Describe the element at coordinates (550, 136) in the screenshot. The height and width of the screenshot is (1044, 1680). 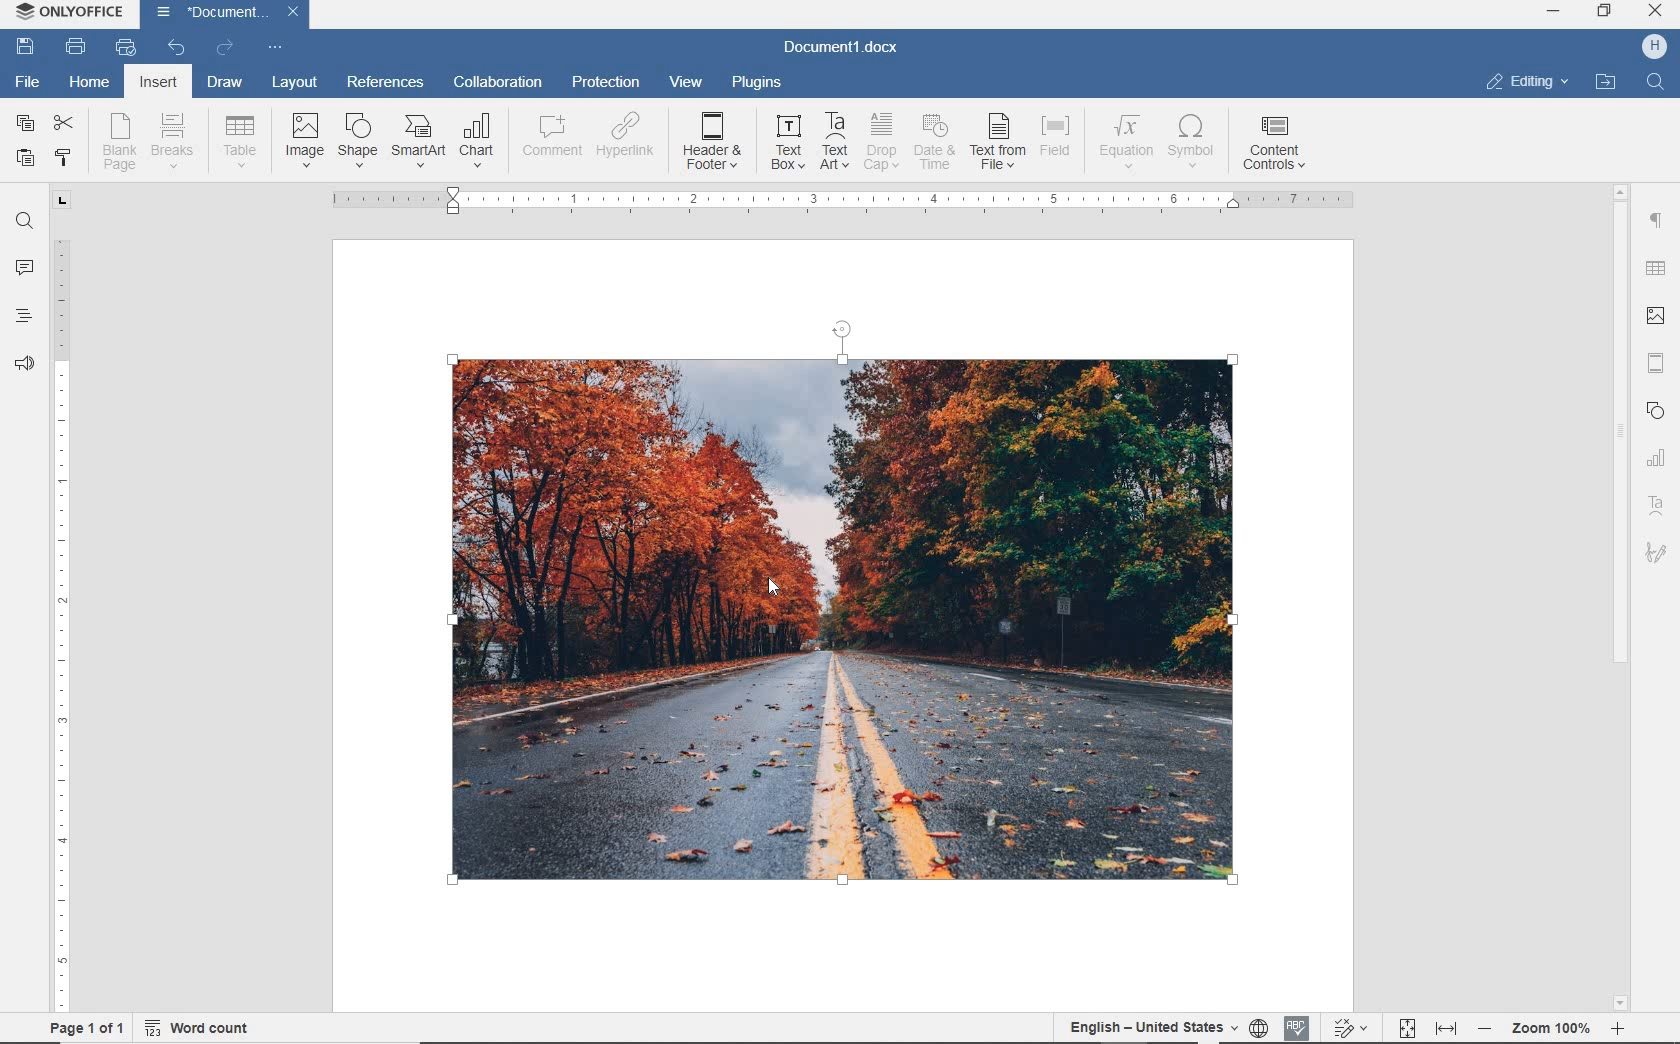
I see `comment` at that location.